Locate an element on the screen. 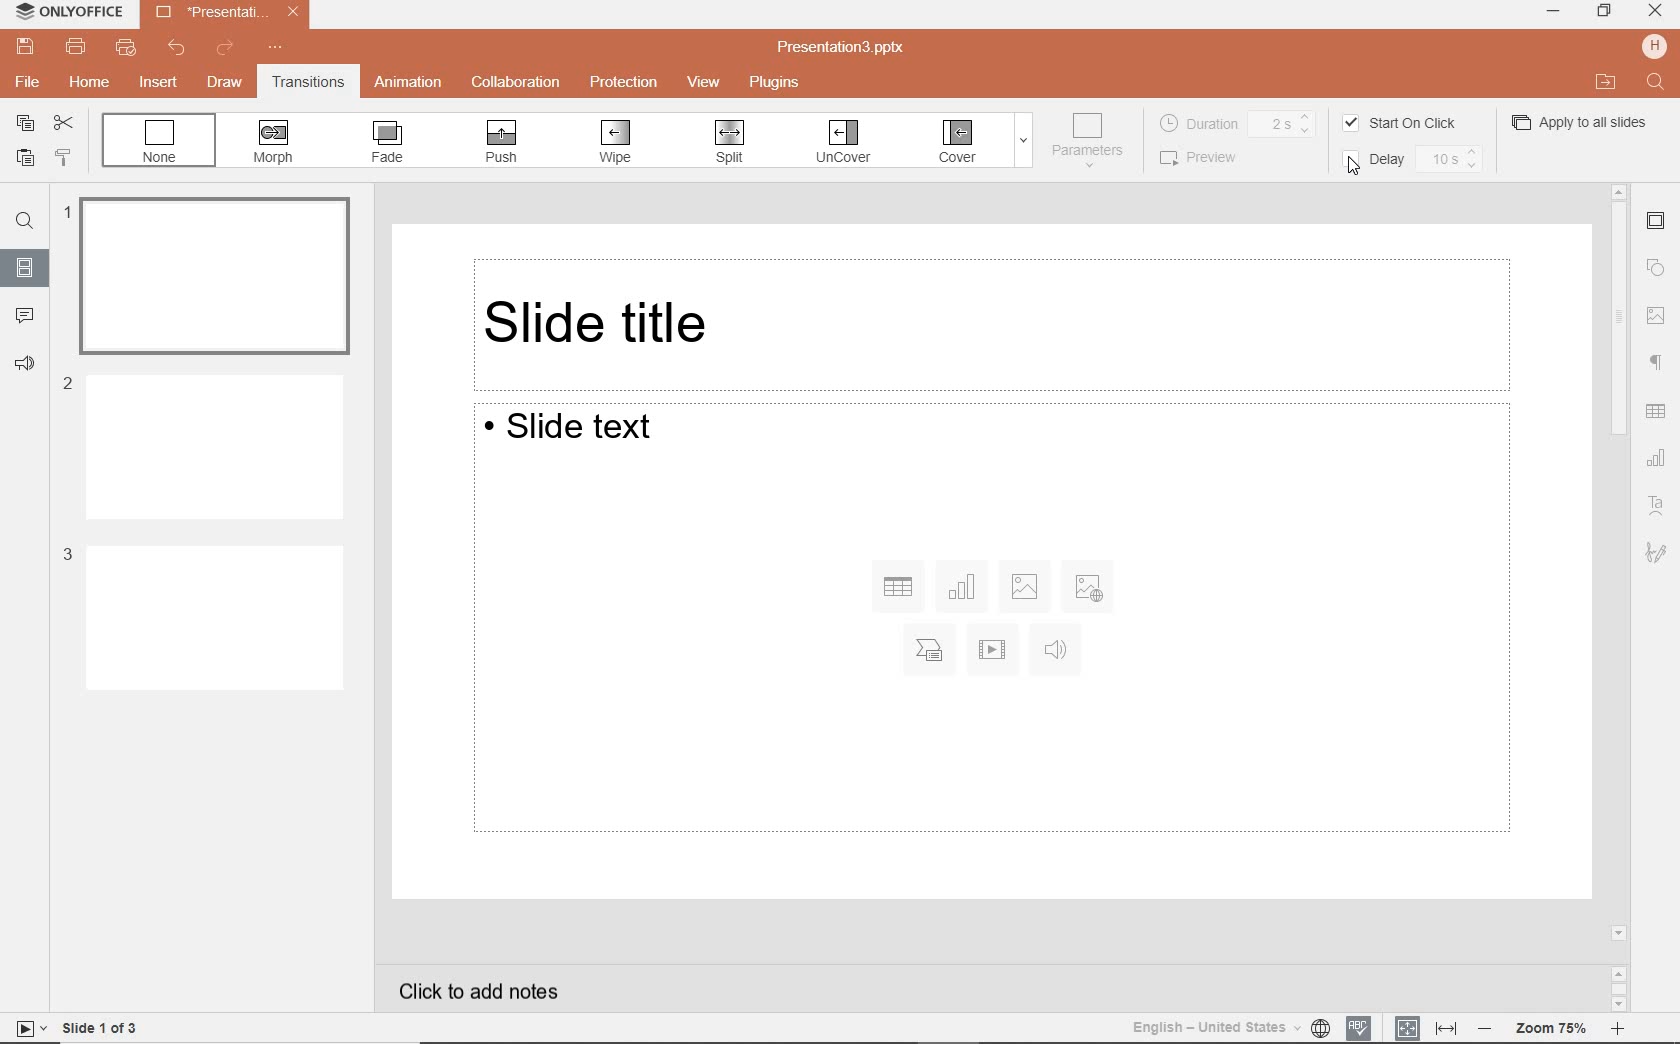  RESTORE is located at coordinates (1606, 12).